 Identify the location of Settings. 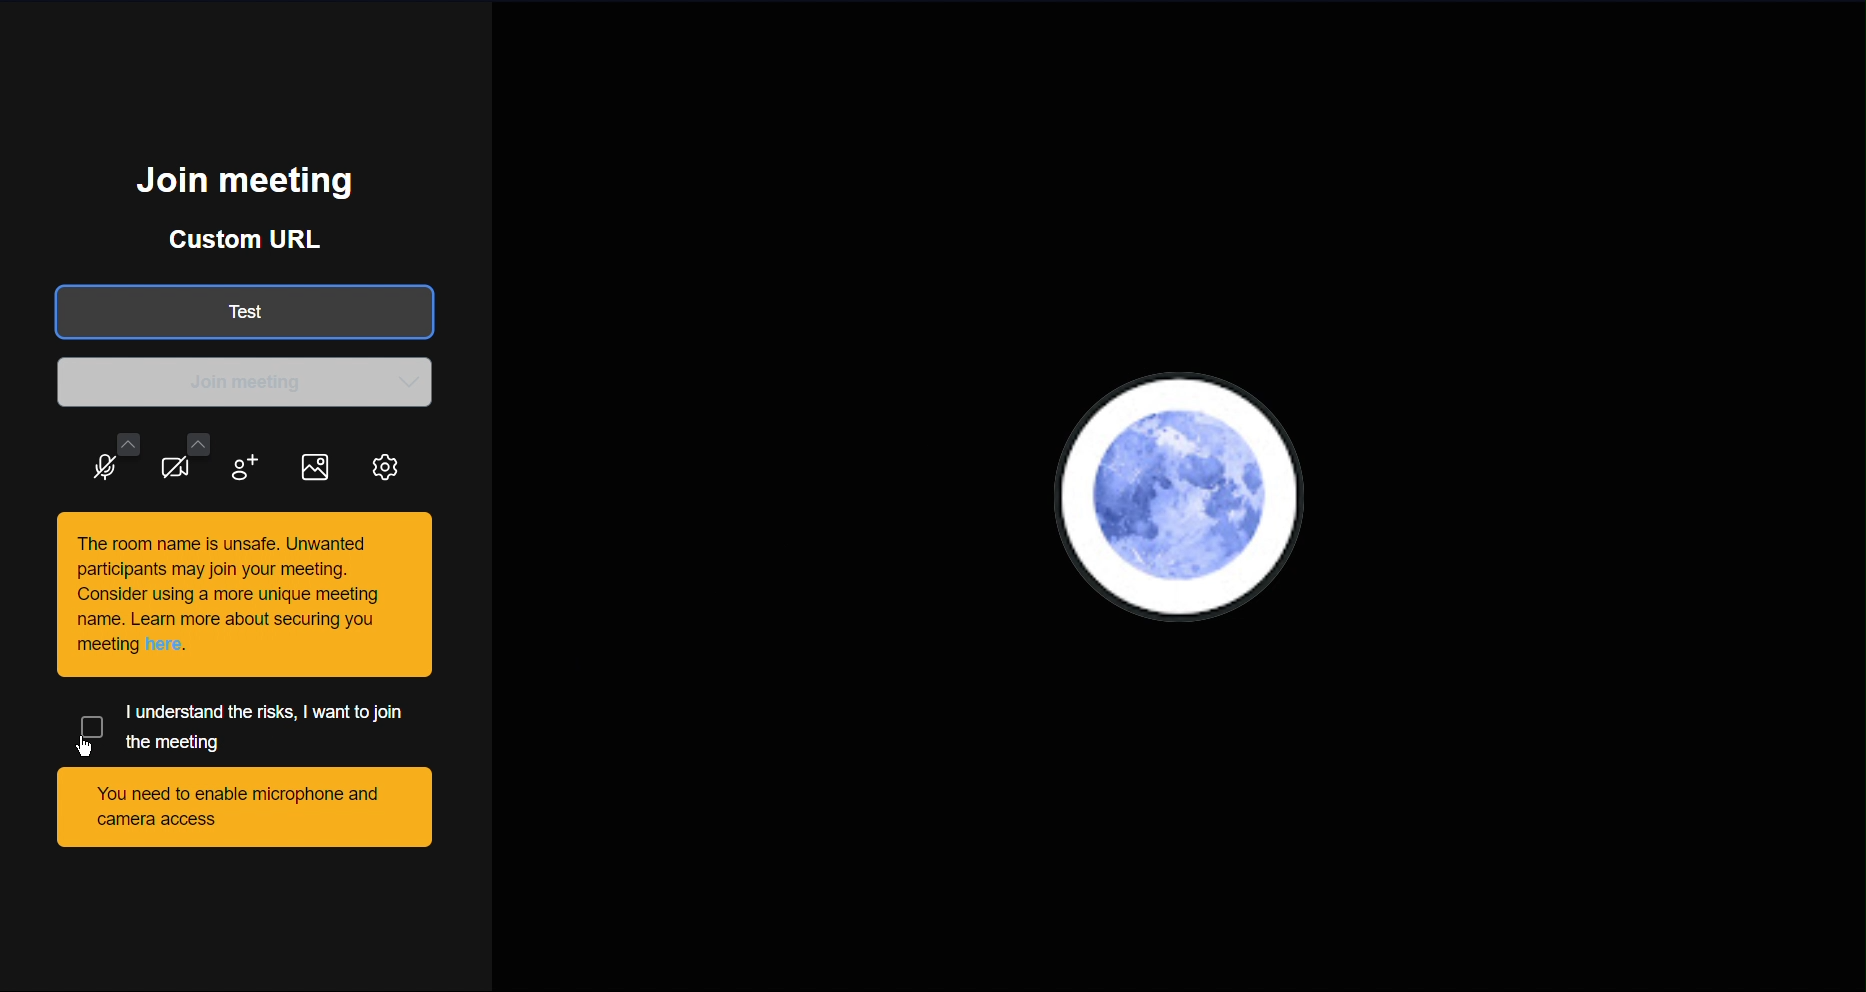
(385, 458).